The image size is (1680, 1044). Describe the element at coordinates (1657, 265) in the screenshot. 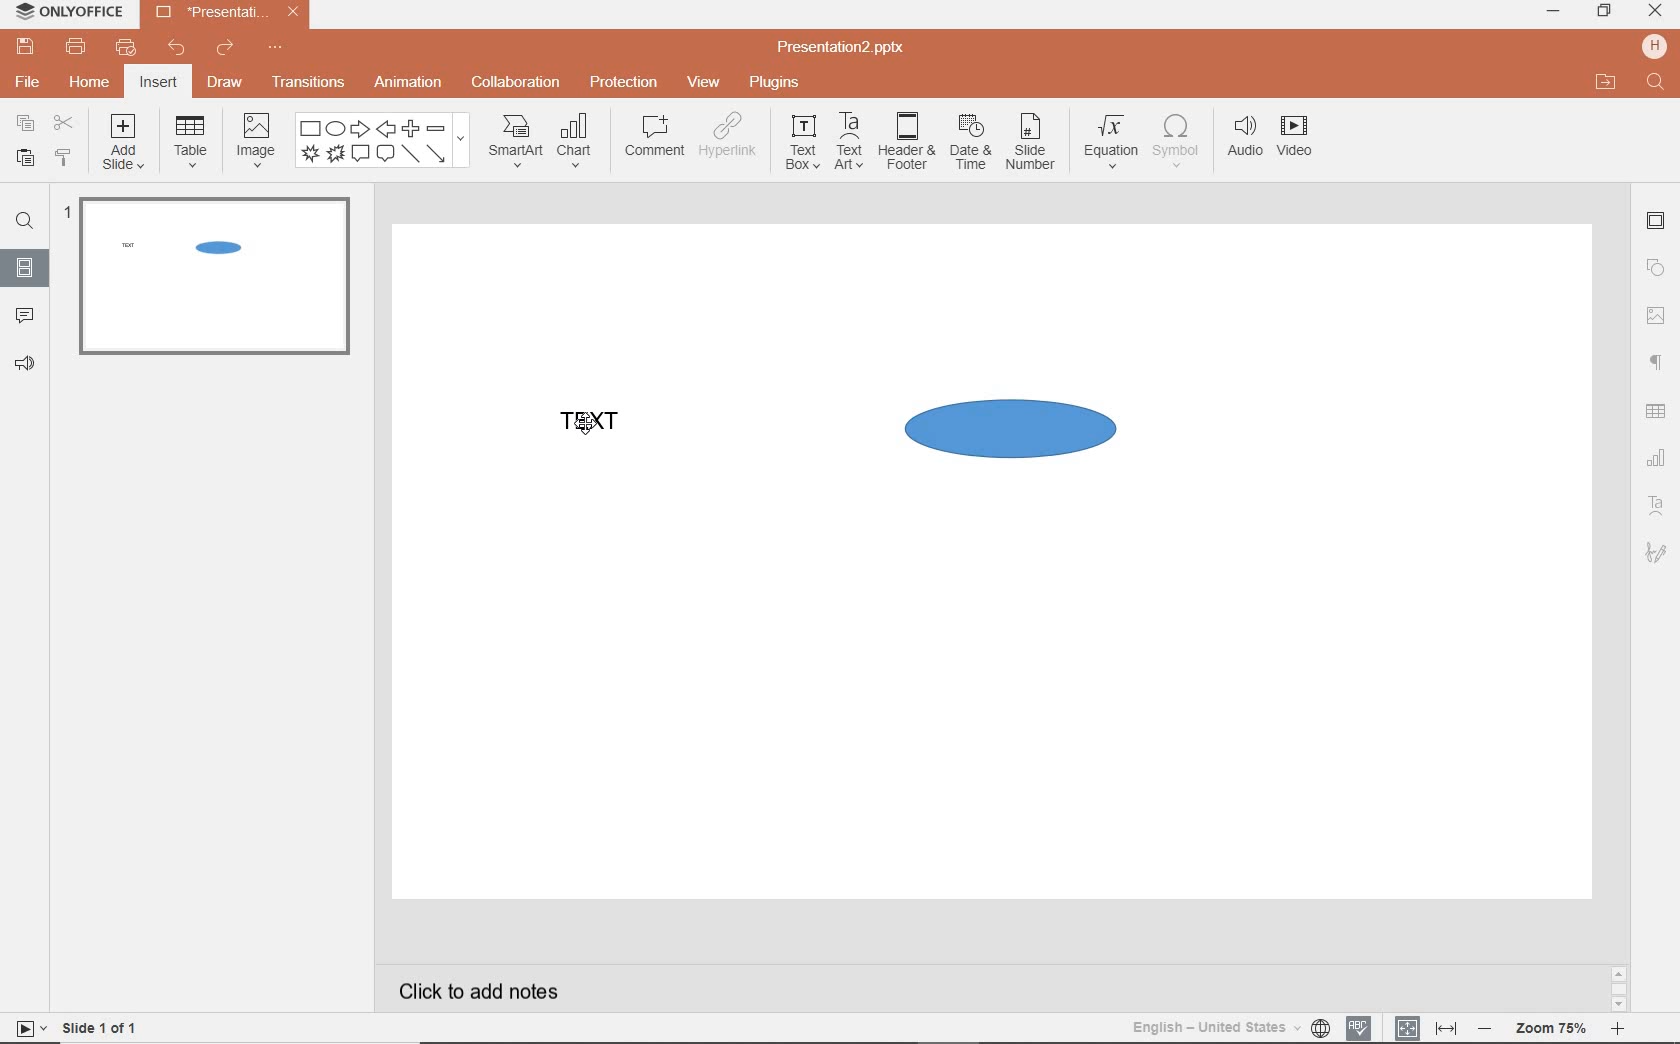

I see `SHAPE SETTINGS` at that location.